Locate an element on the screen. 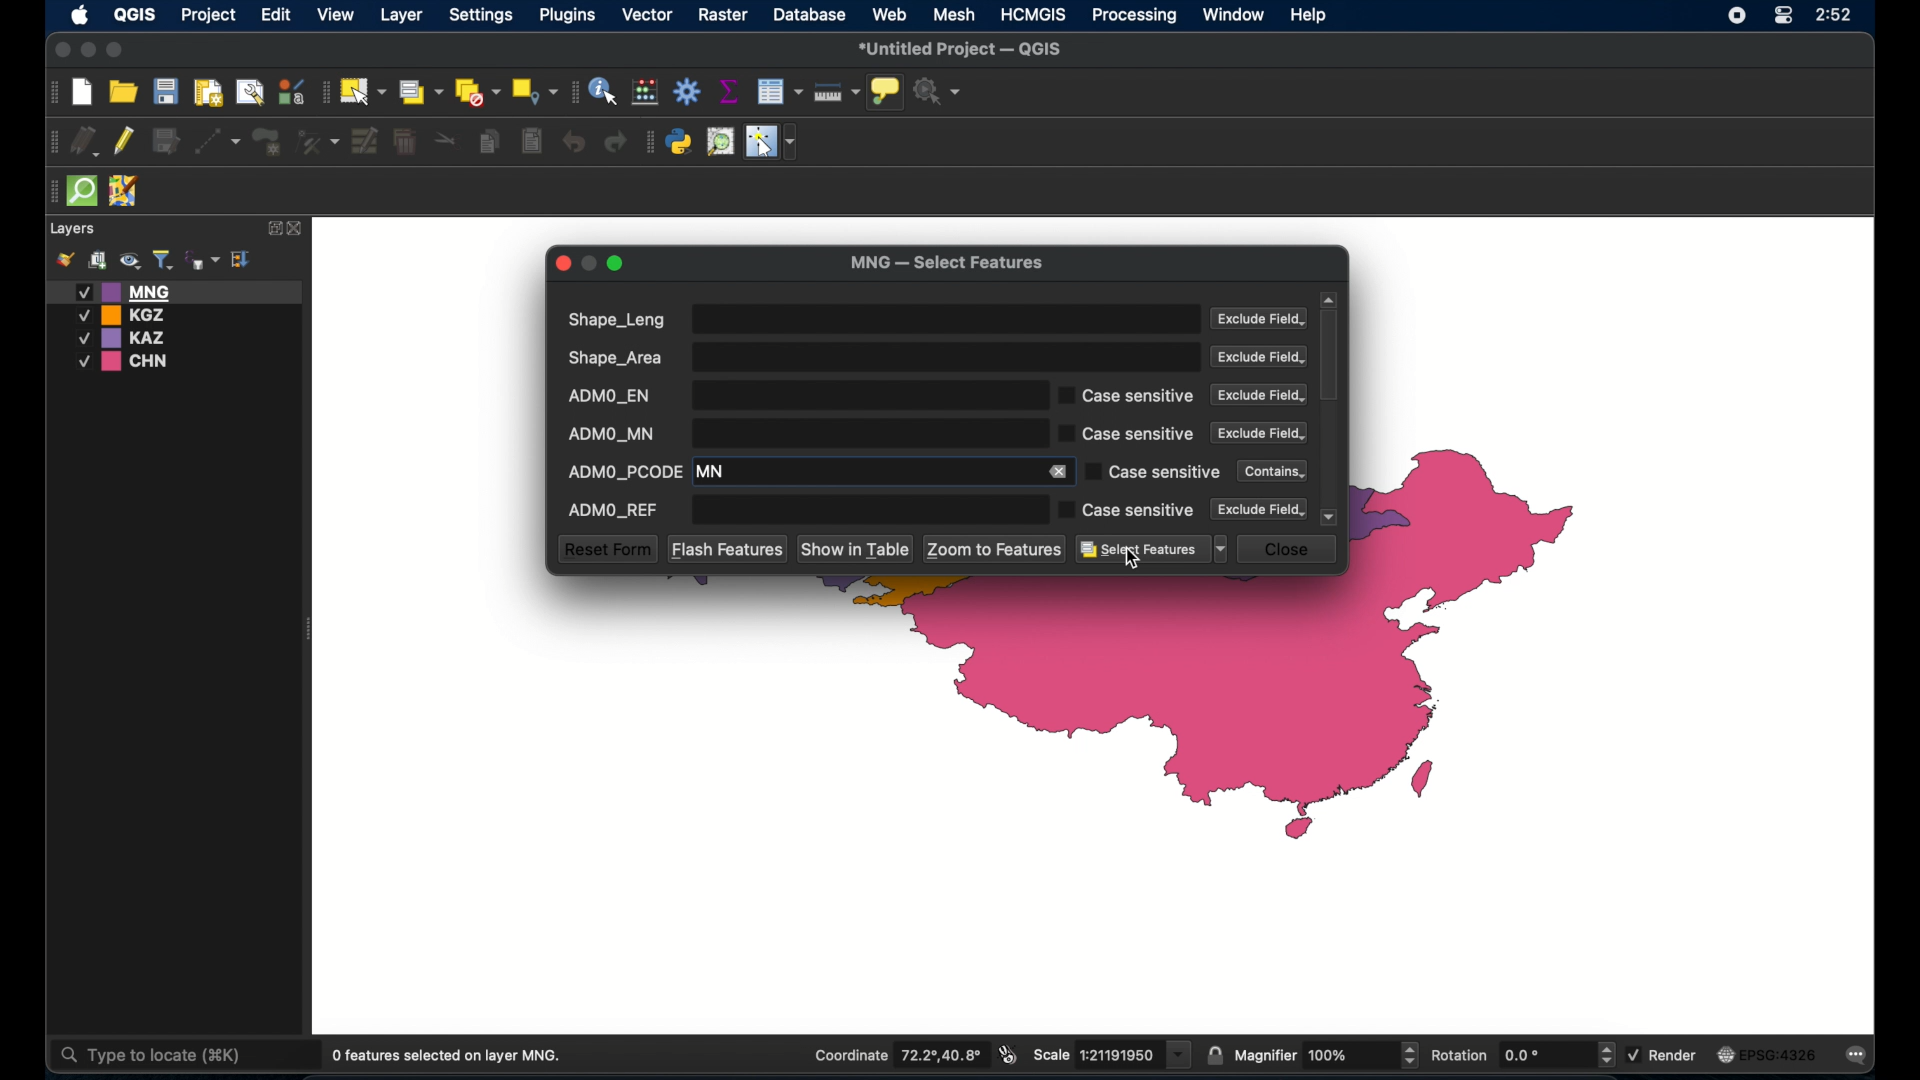 The image size is (1920, 1080). plugins is located at coordinates (649, 142).